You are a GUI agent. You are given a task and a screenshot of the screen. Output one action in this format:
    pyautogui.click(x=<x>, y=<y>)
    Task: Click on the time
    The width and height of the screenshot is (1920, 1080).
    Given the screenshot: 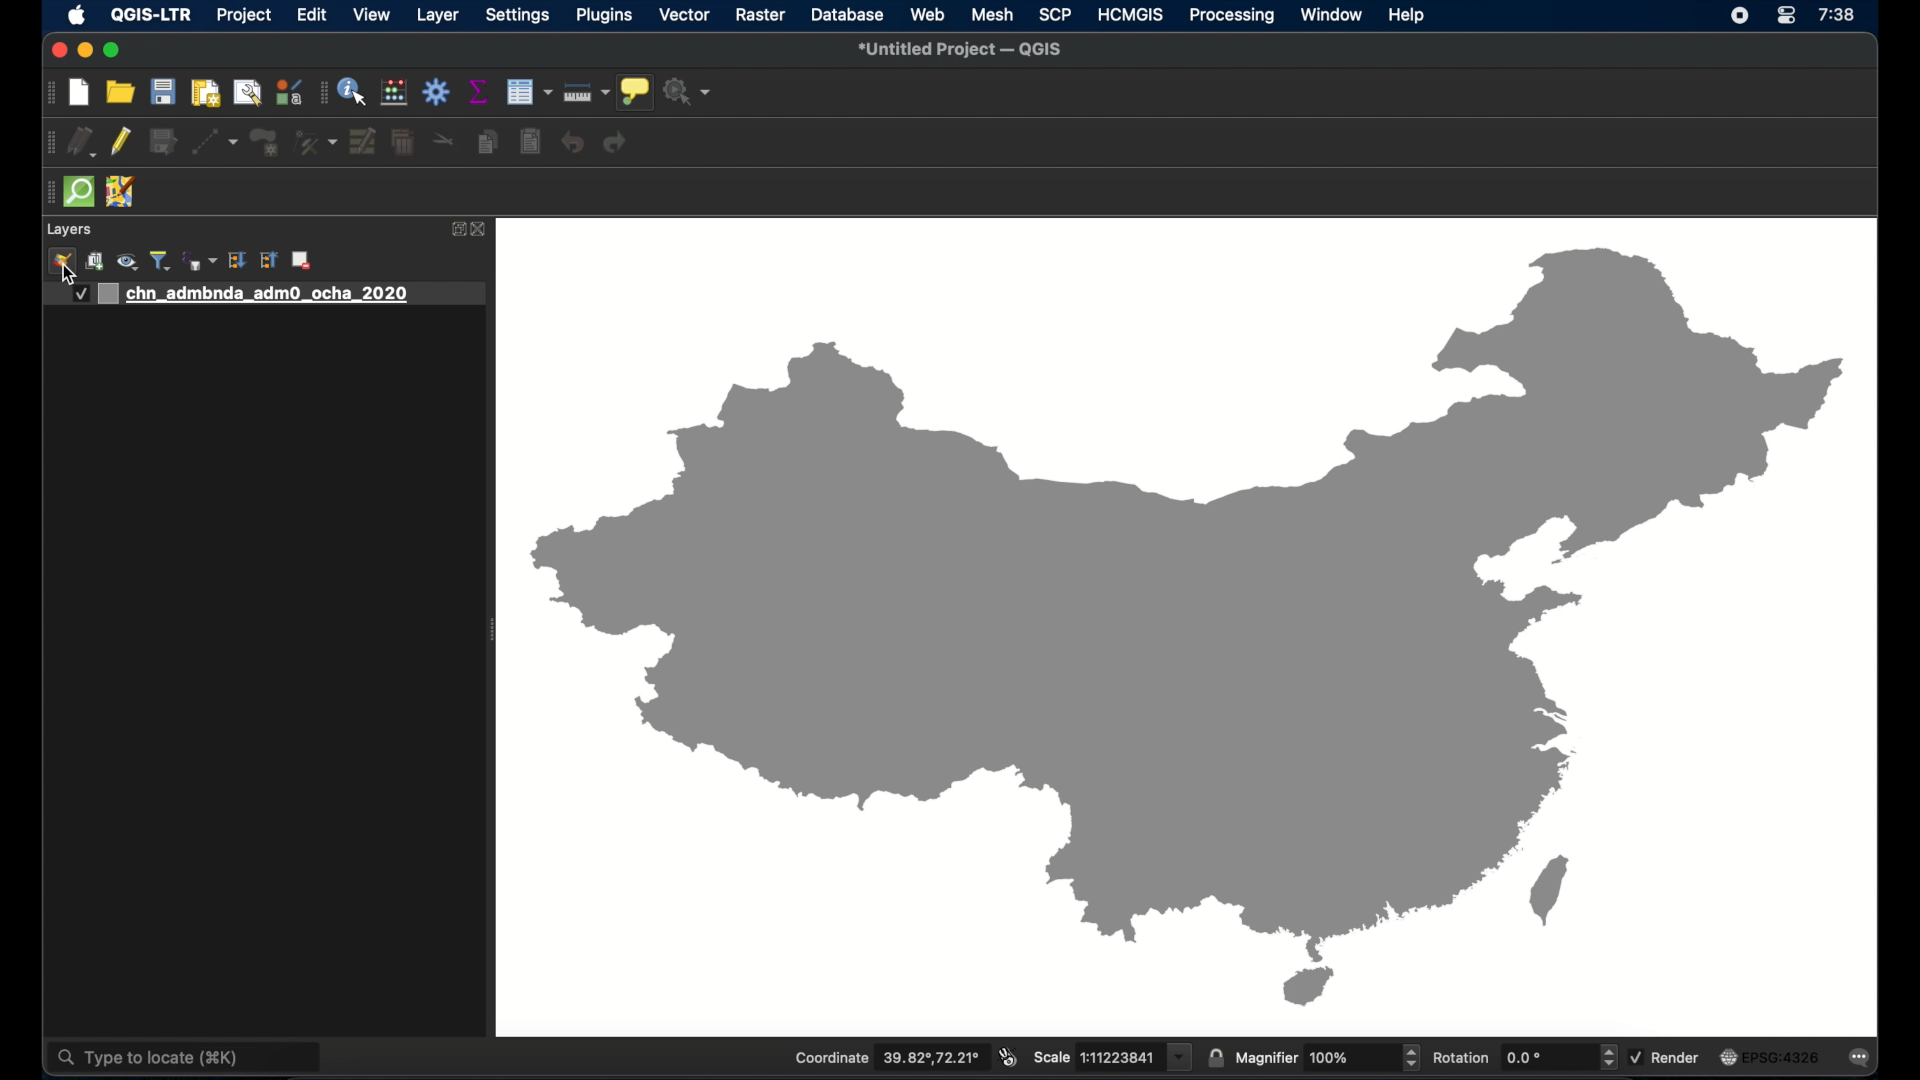 What is the action you would take?
    pyautogui.click(x=1838, y=15)
    